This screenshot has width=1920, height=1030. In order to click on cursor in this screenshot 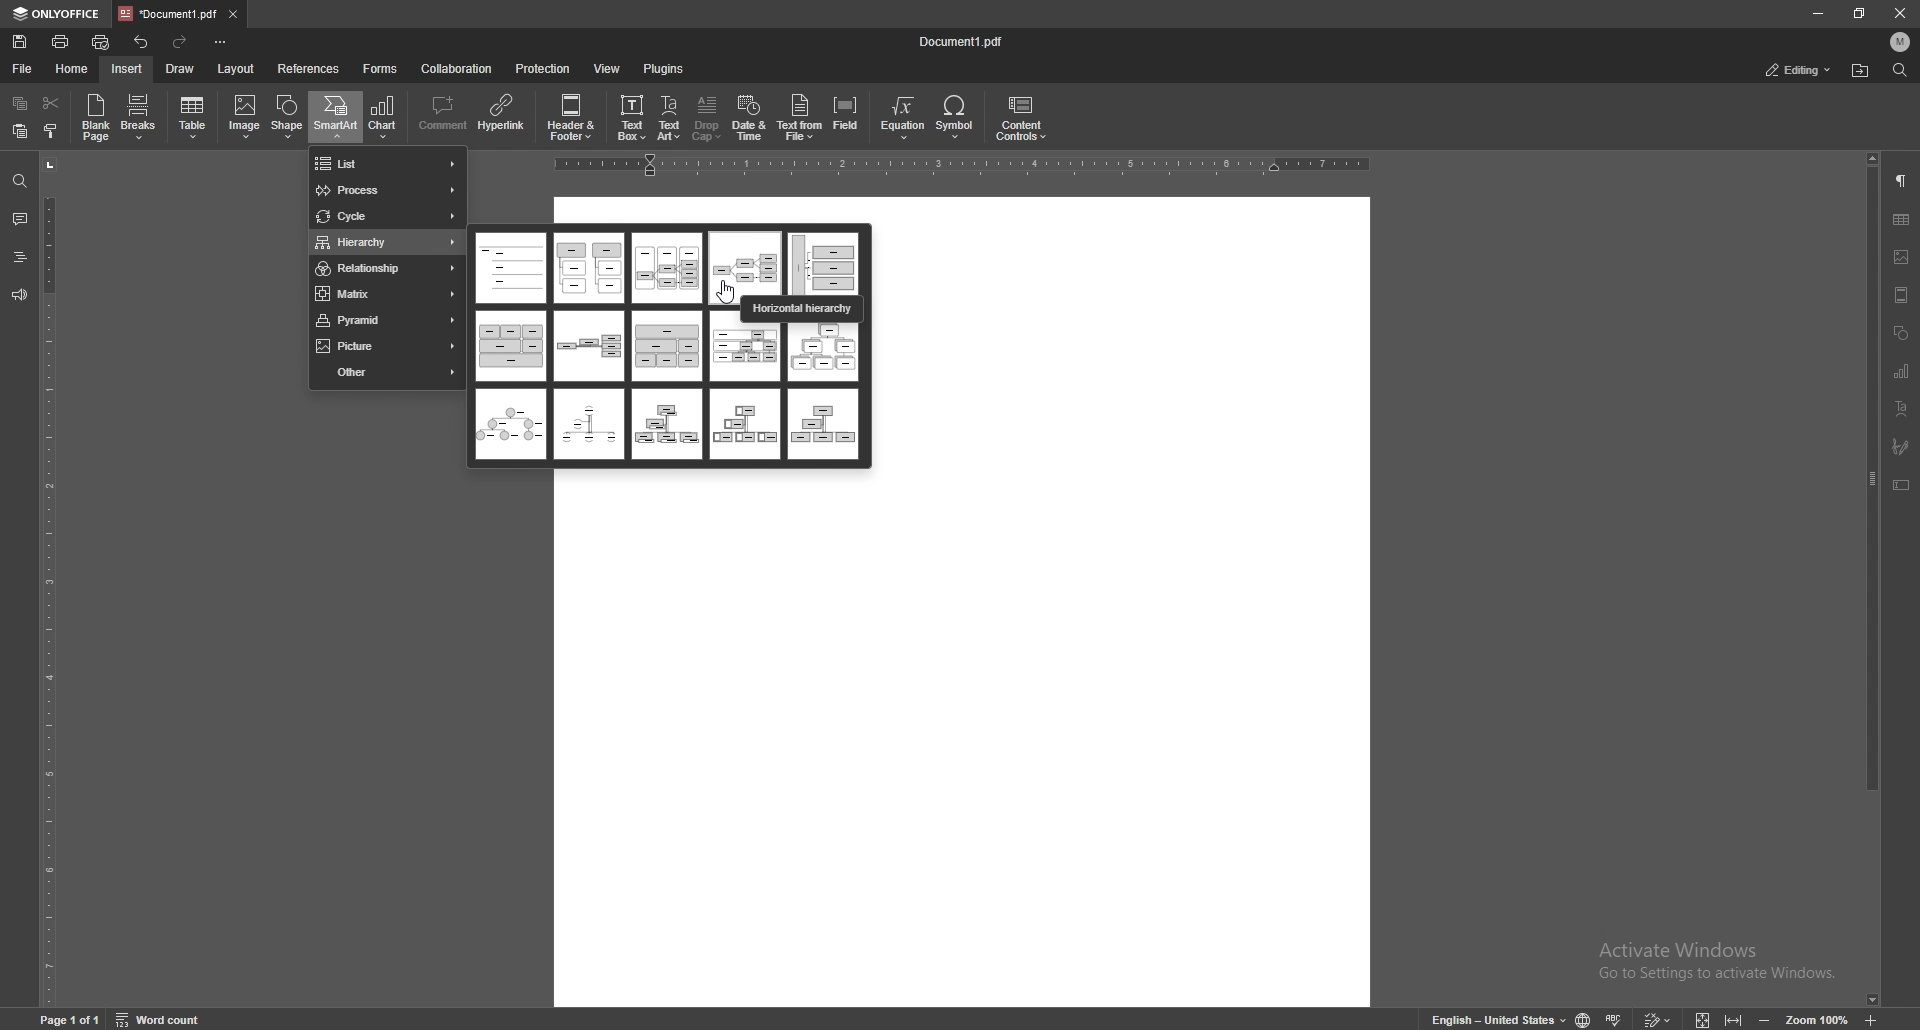, I will do `click(730, 294)`.